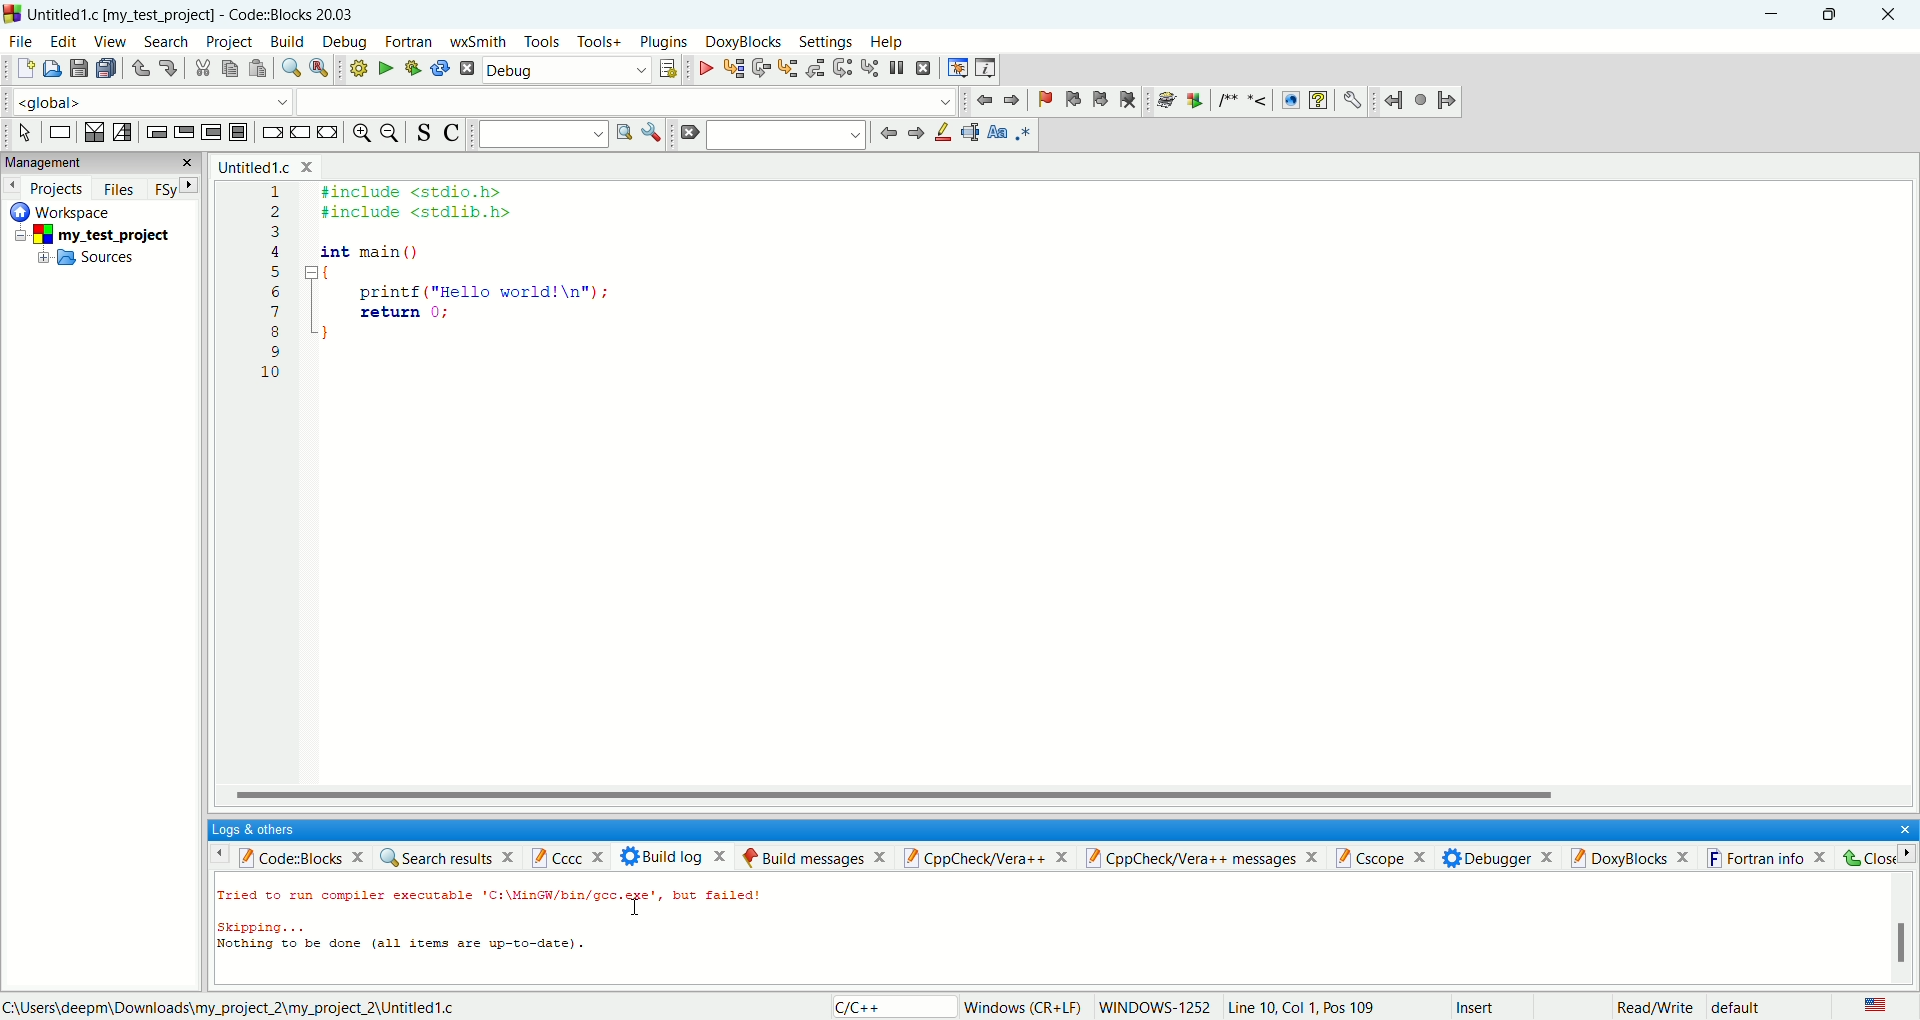  What do you see at coordinates (1634, 856) in the screenshot?
I see `doxyblocks` at bounding box center [1634, 856].